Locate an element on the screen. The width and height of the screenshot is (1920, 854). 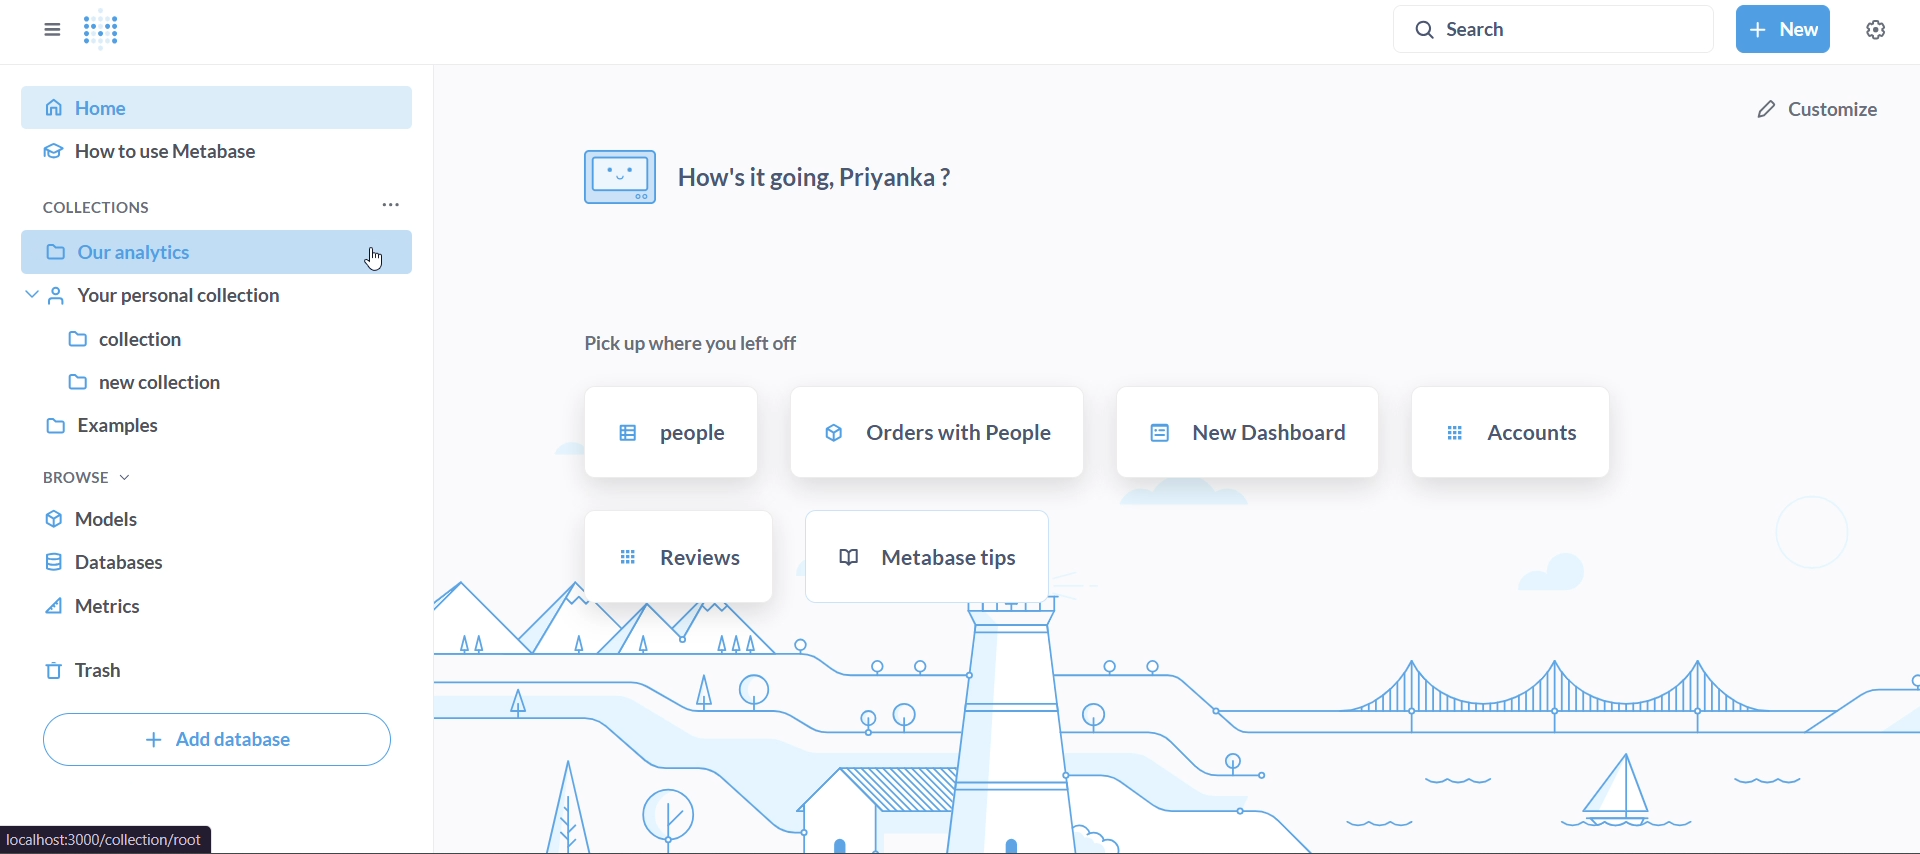
home is located at coordinates (204, 104).